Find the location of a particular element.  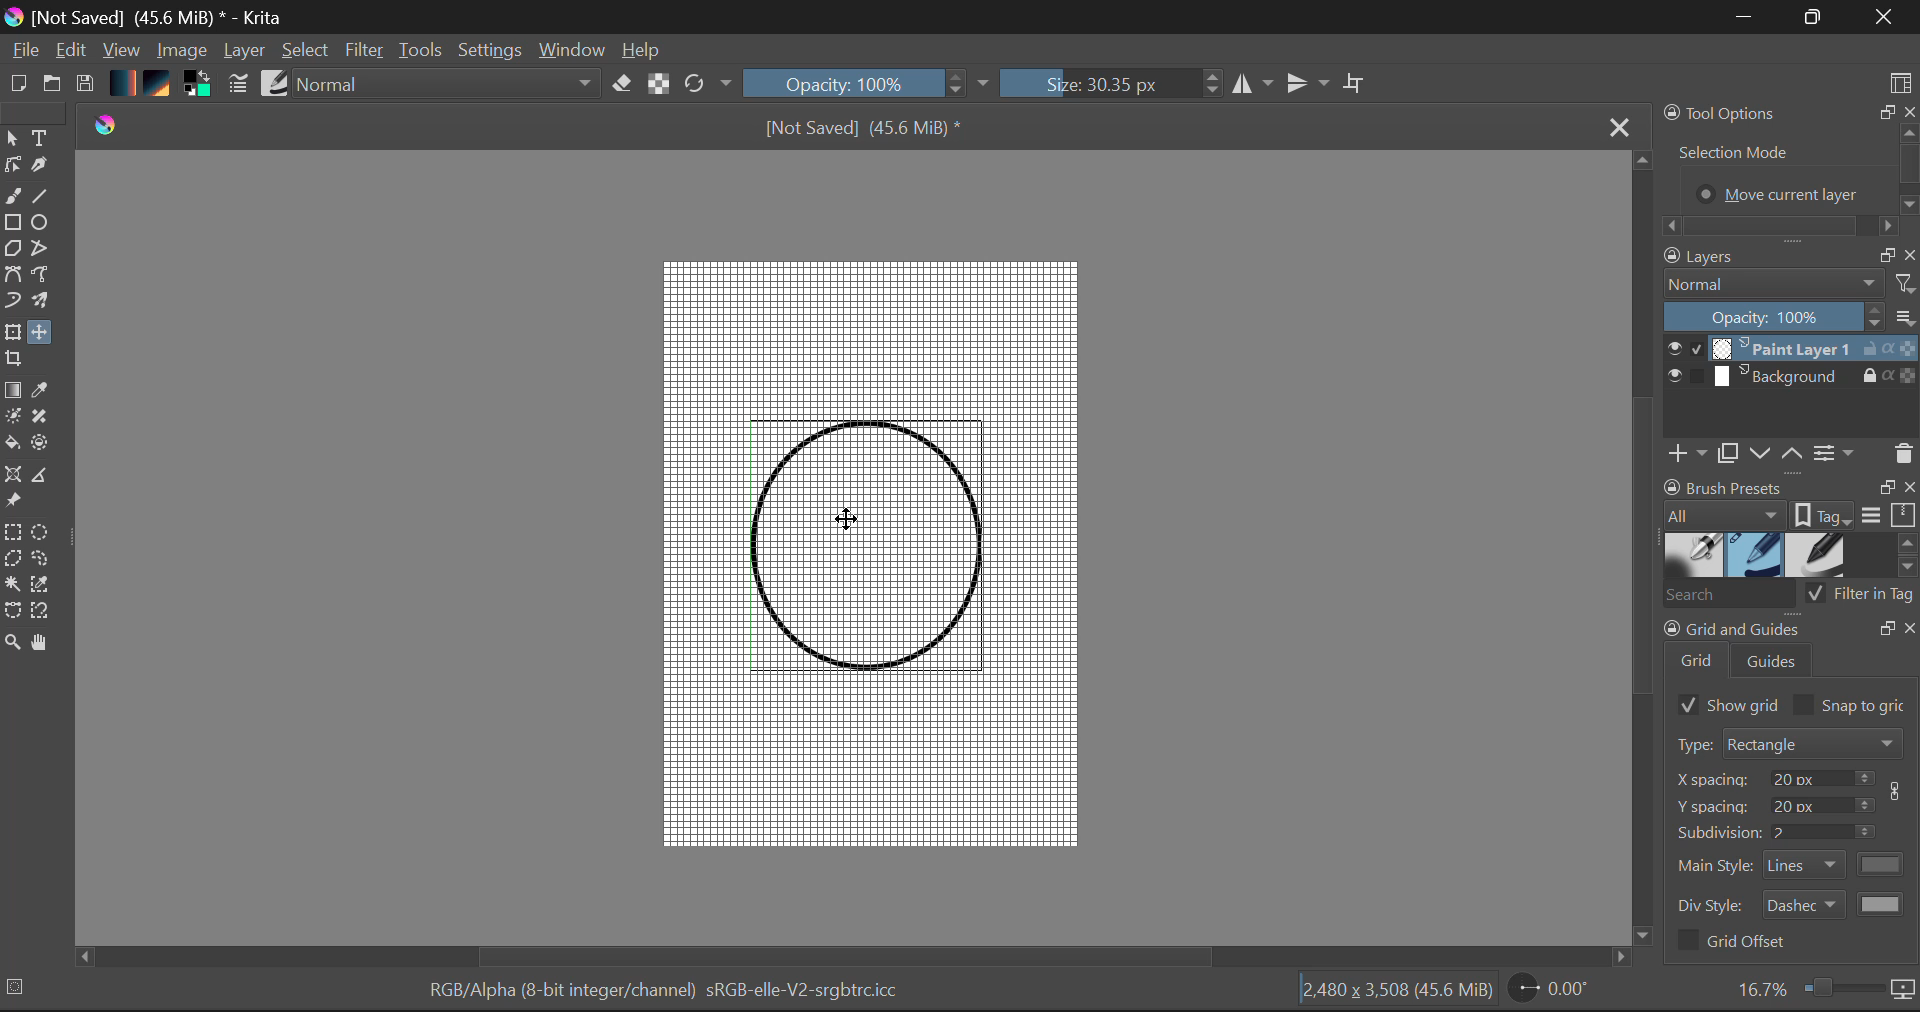

Eraser is located at coordinates (623, 85).